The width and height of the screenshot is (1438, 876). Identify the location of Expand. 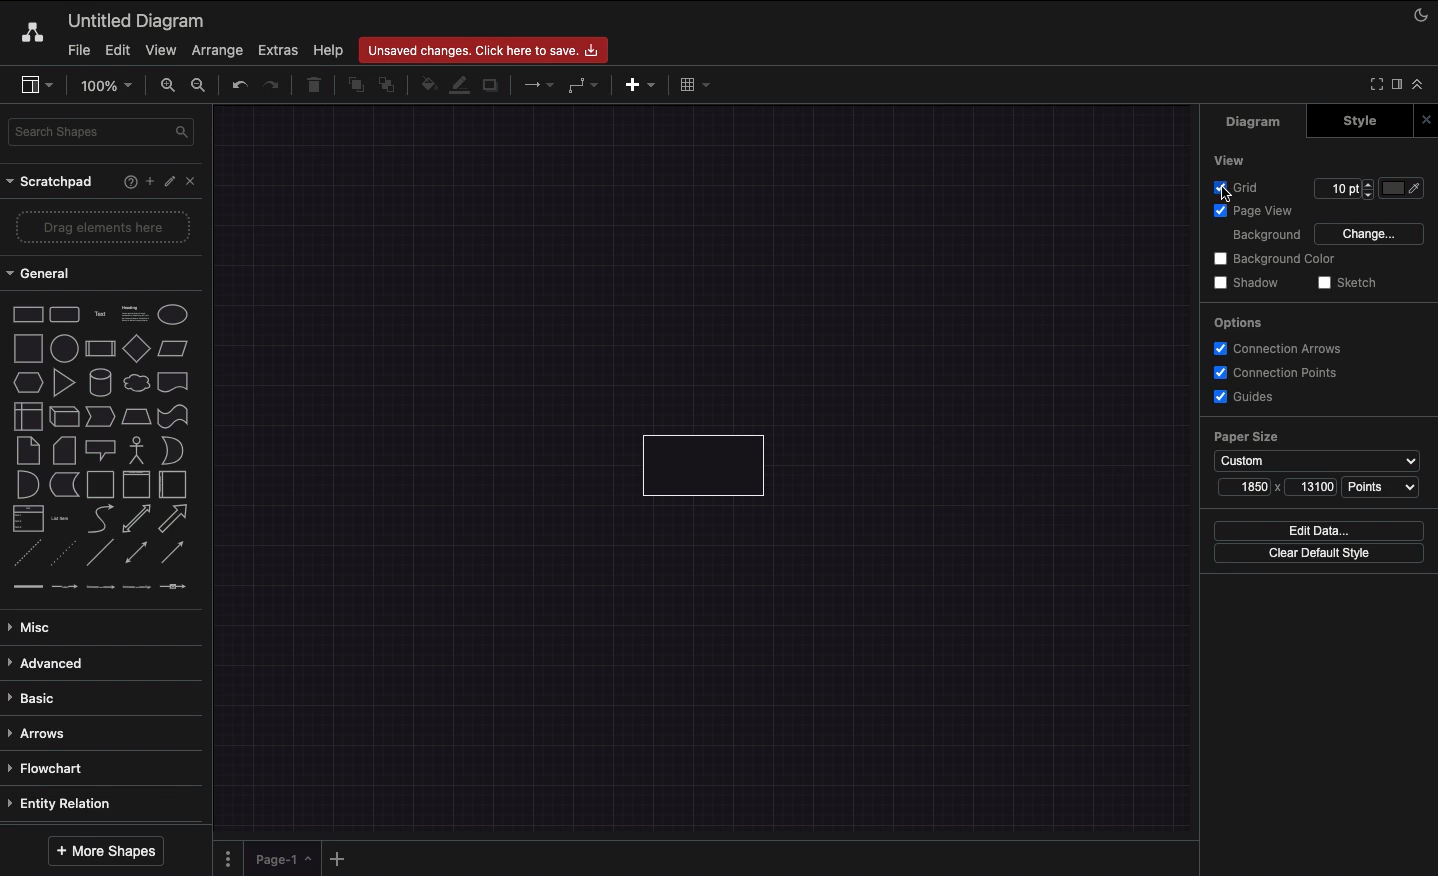
(1397, 84).